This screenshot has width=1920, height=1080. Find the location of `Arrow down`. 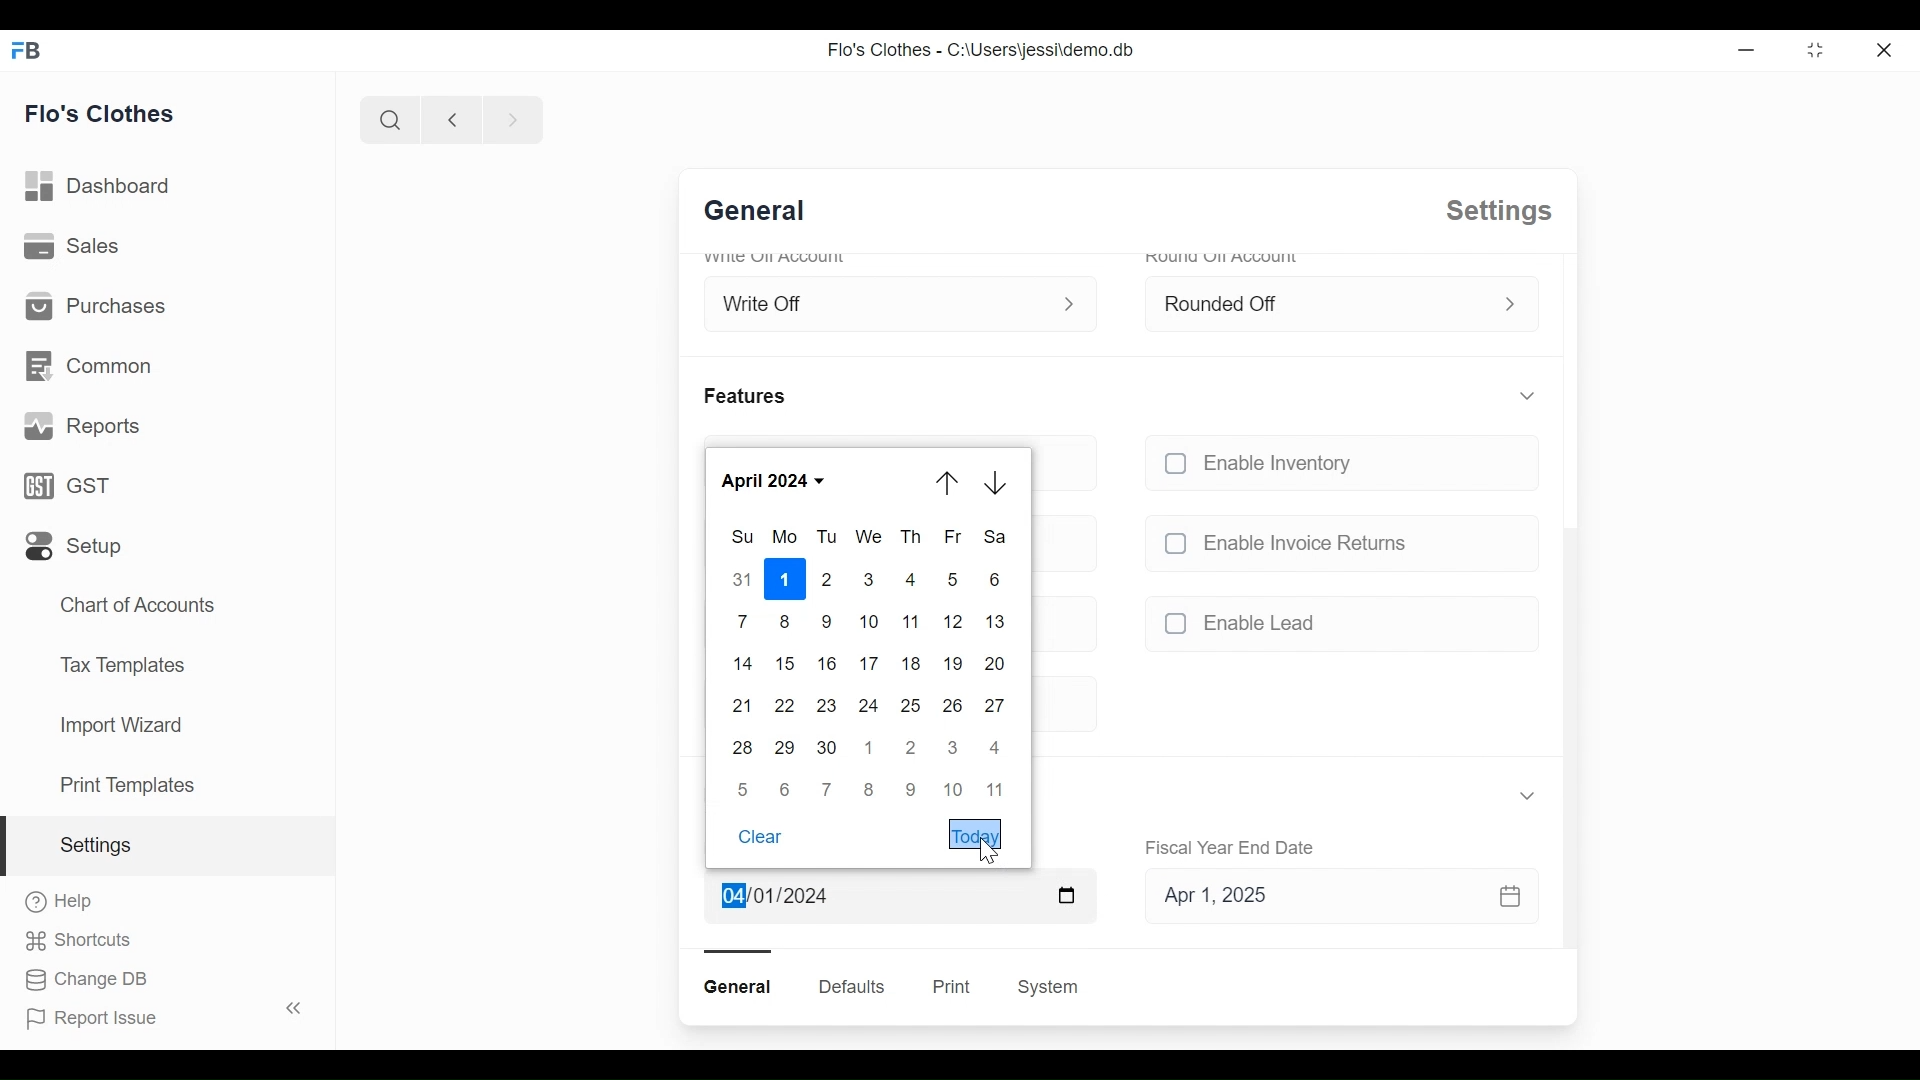

Arrow down is located at coordinates (997, 484).